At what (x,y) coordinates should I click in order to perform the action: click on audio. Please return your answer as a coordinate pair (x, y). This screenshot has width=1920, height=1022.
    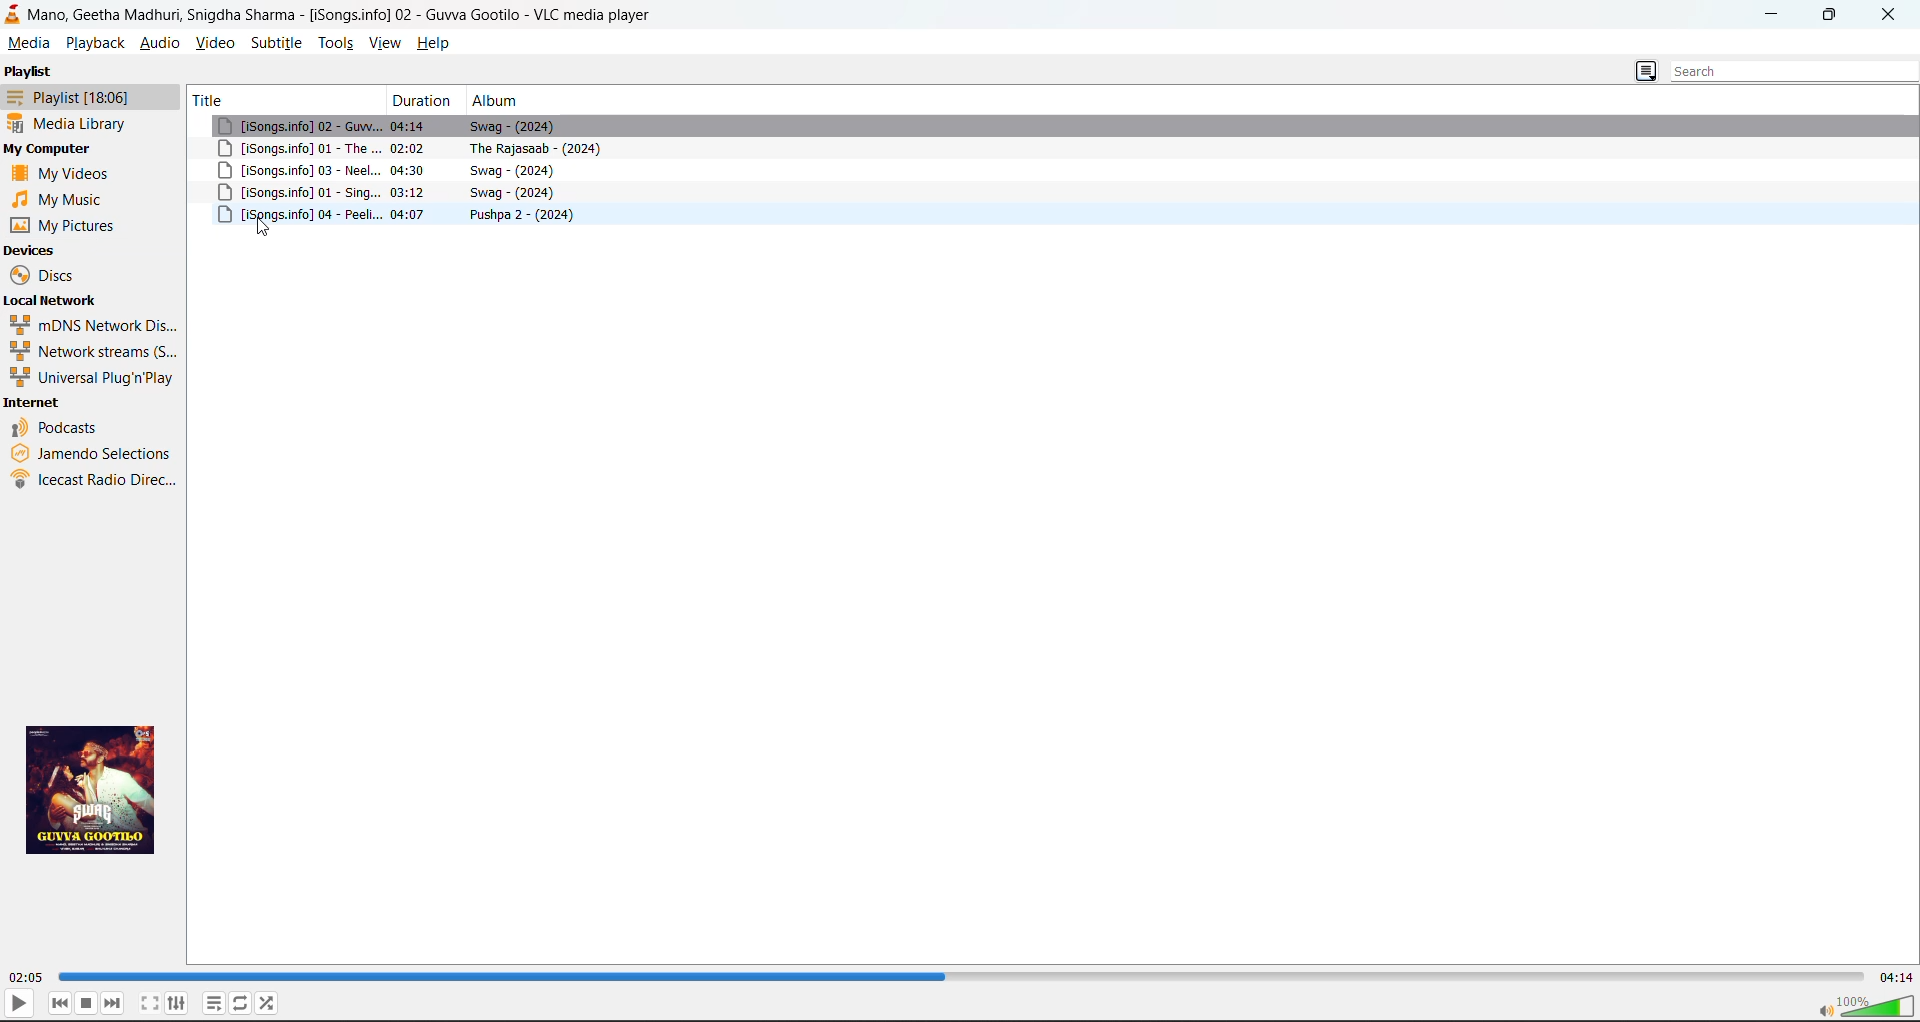
    Looking at the image, I should click on (159, 42).